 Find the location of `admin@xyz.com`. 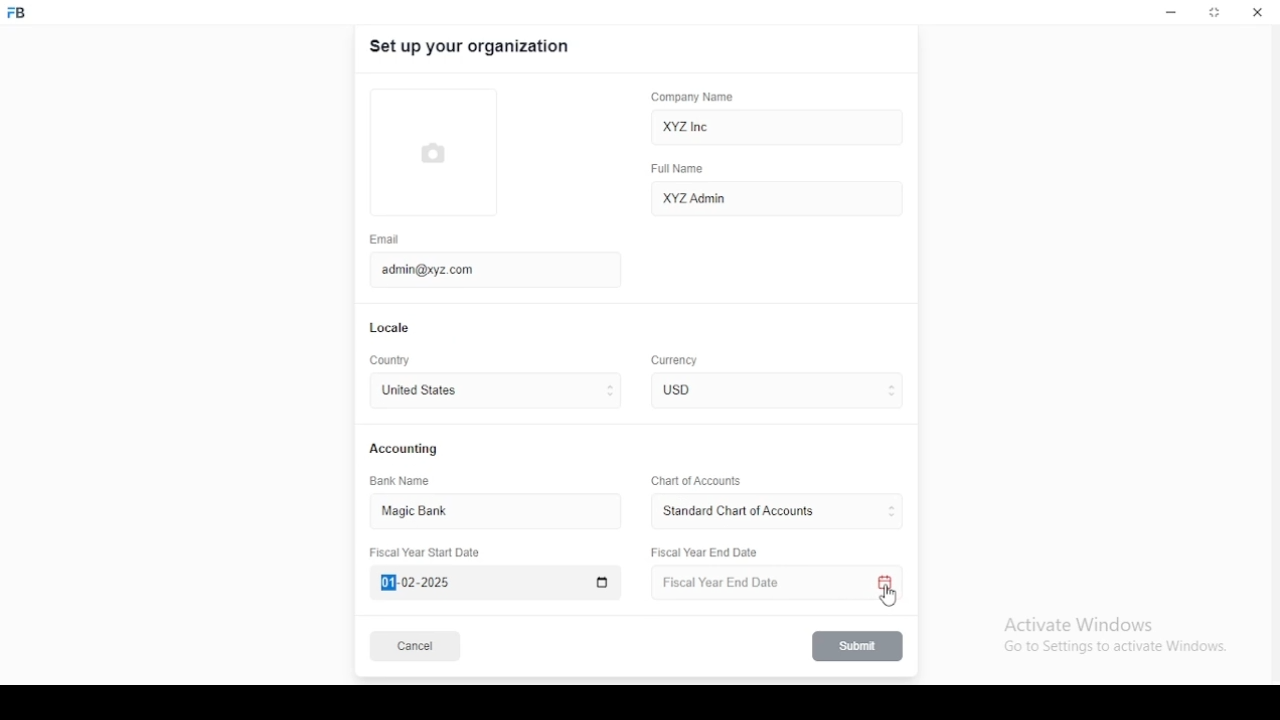

admin@xyz.com is located at coordinates (485, 268).